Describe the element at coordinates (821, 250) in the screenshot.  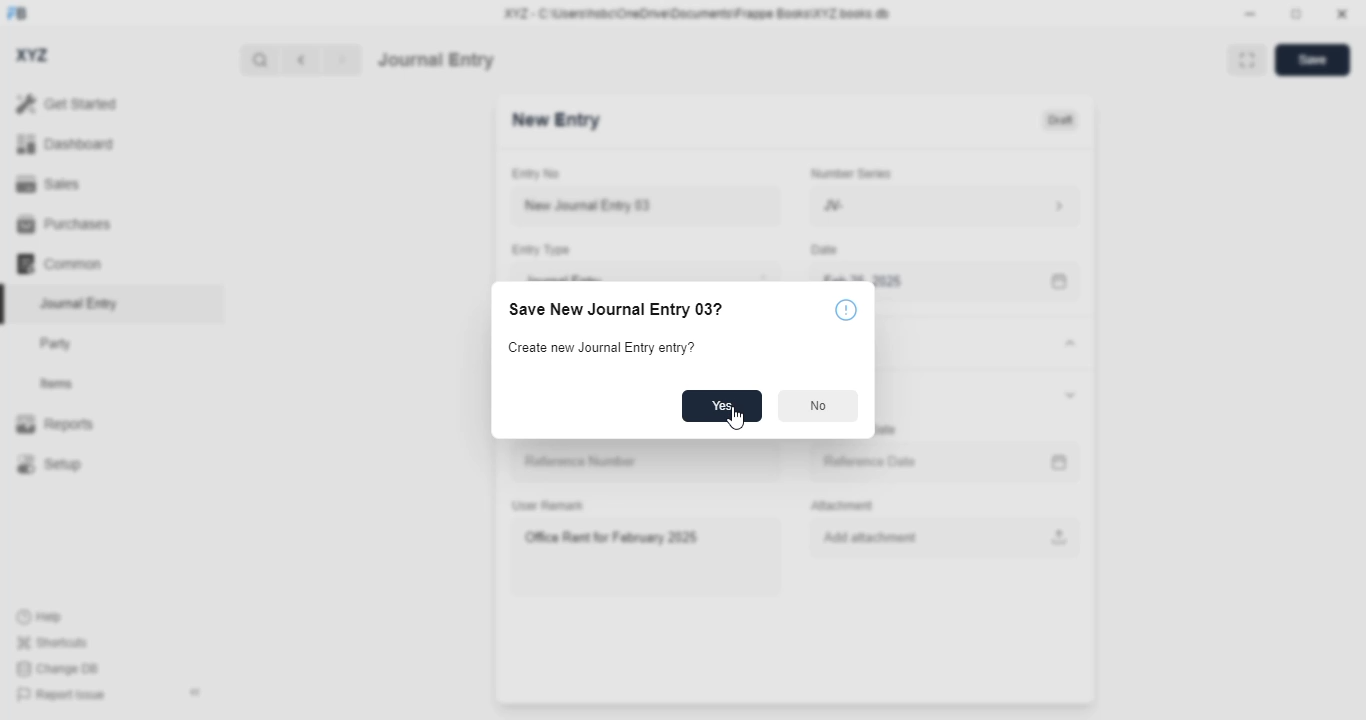
I see `date` at that location.